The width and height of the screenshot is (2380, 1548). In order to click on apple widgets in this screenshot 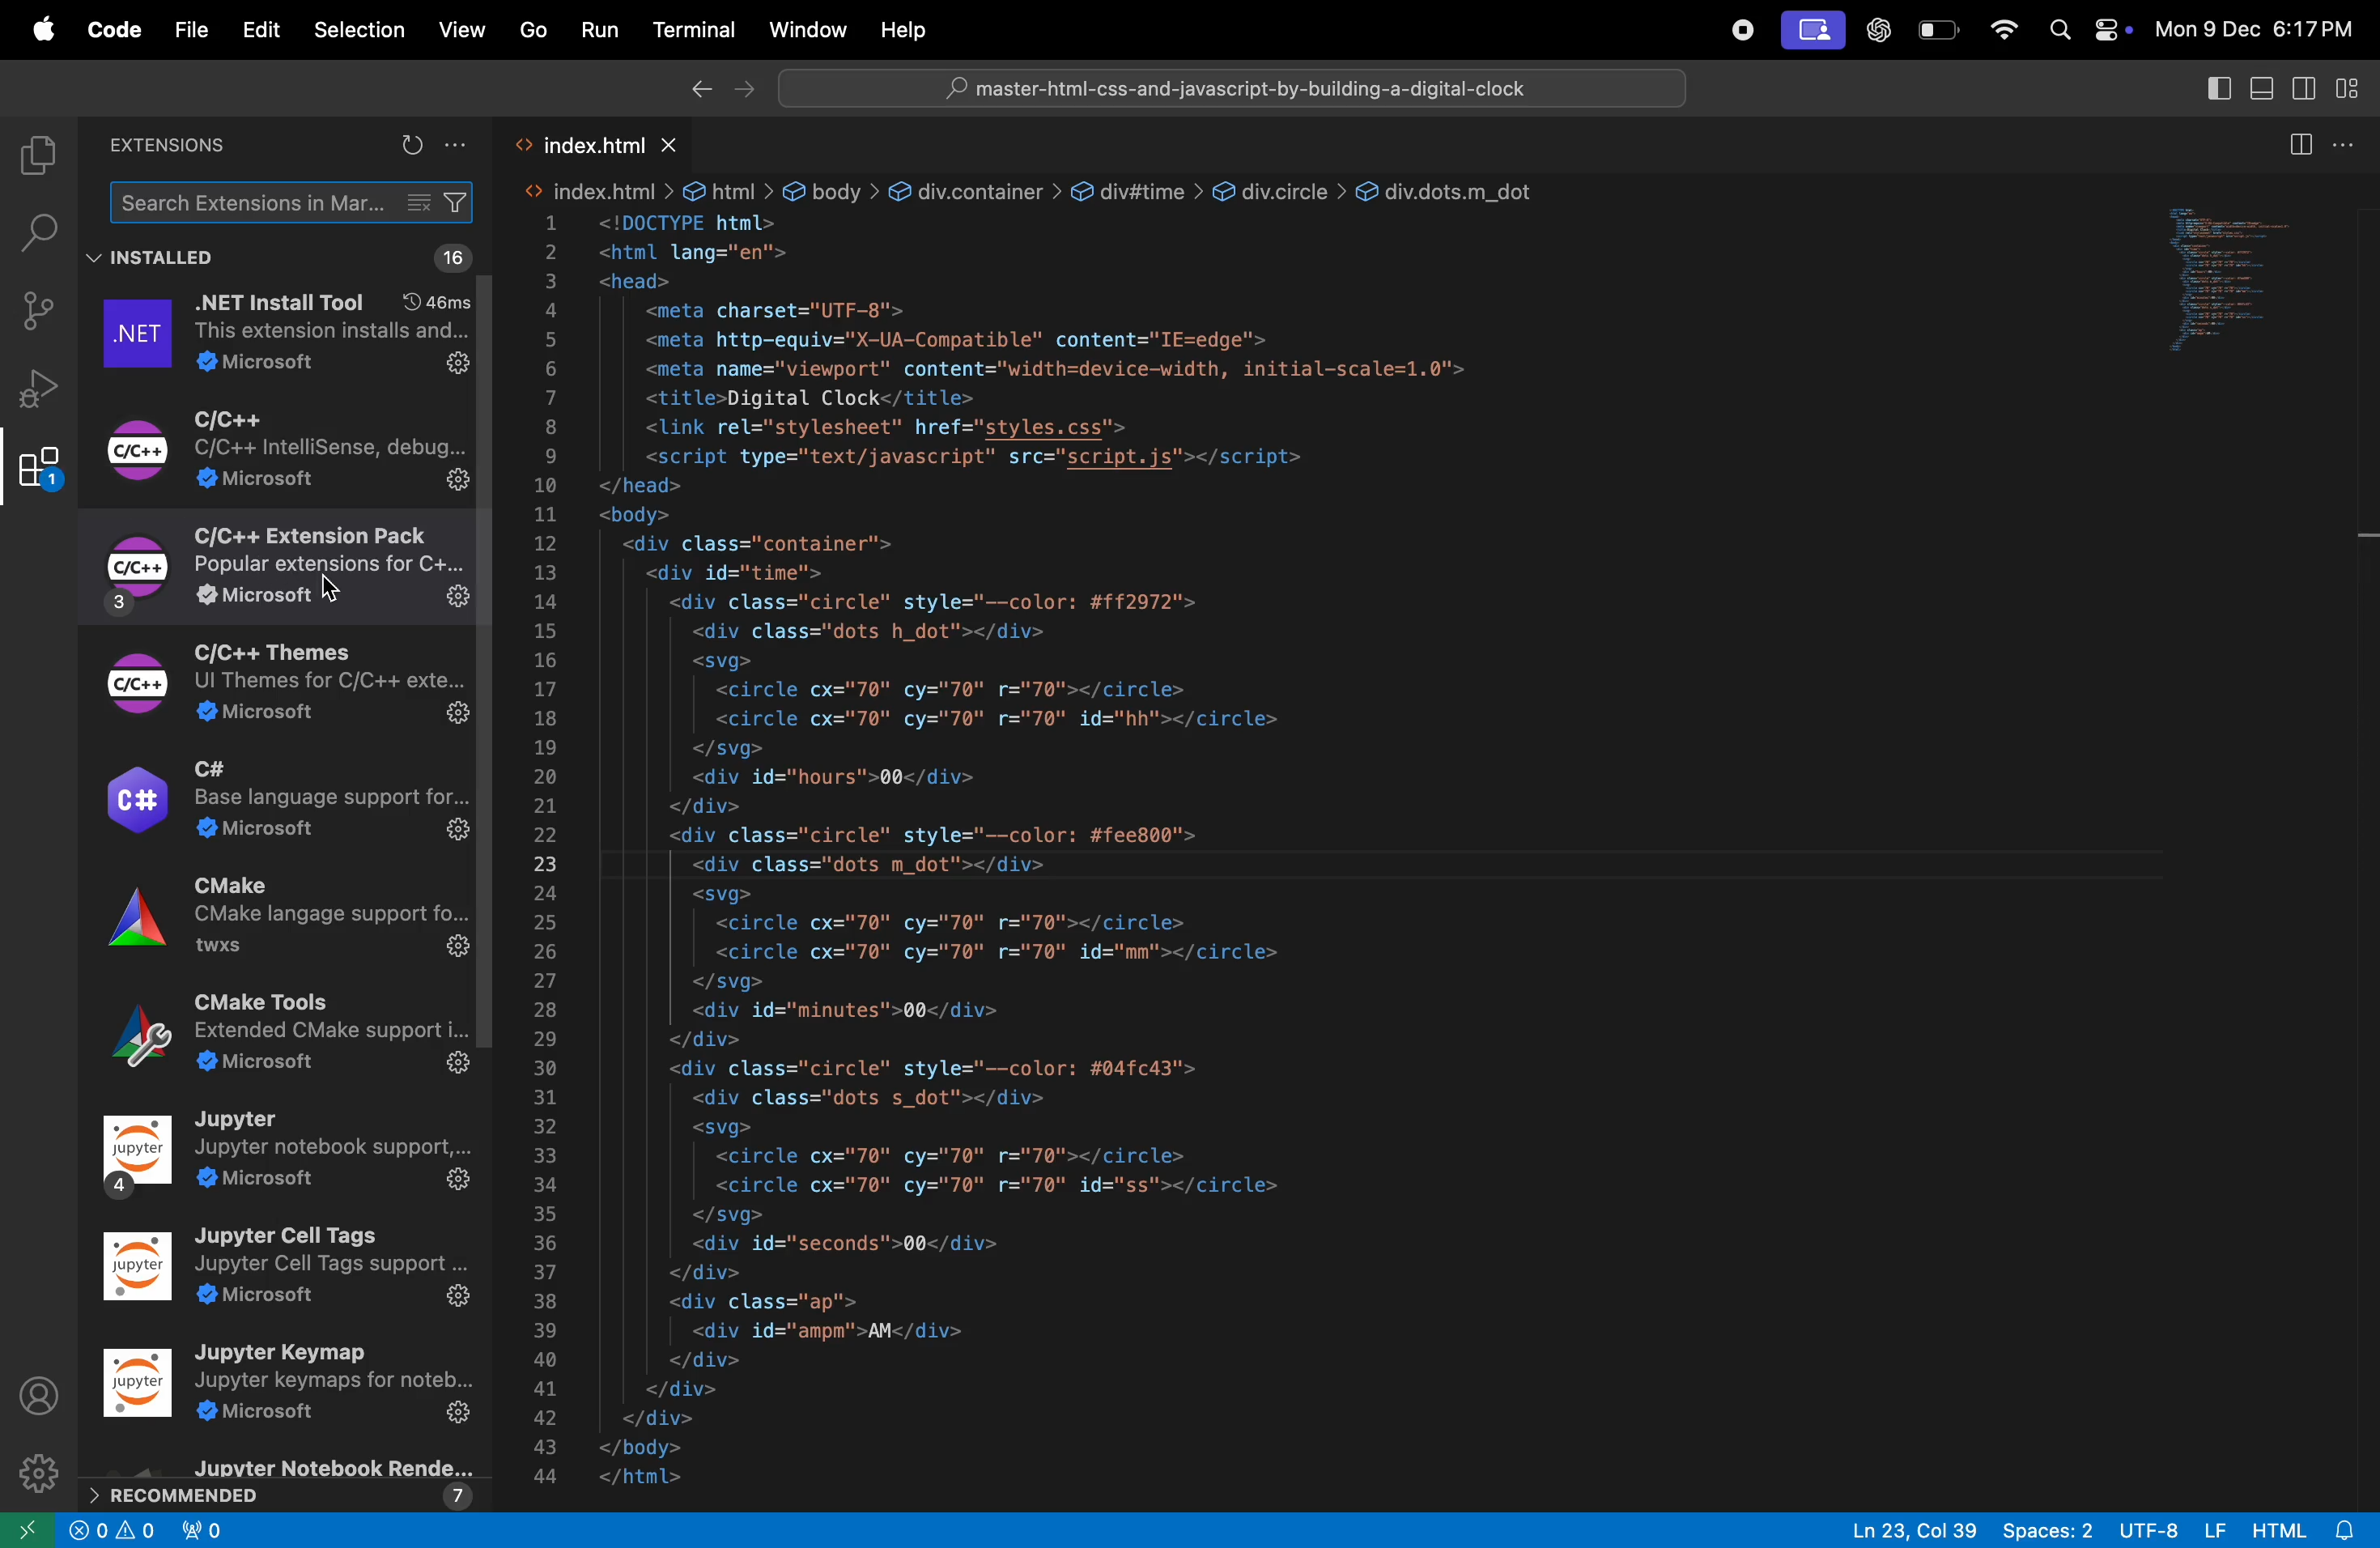, I will do `click(2089, 28)`.